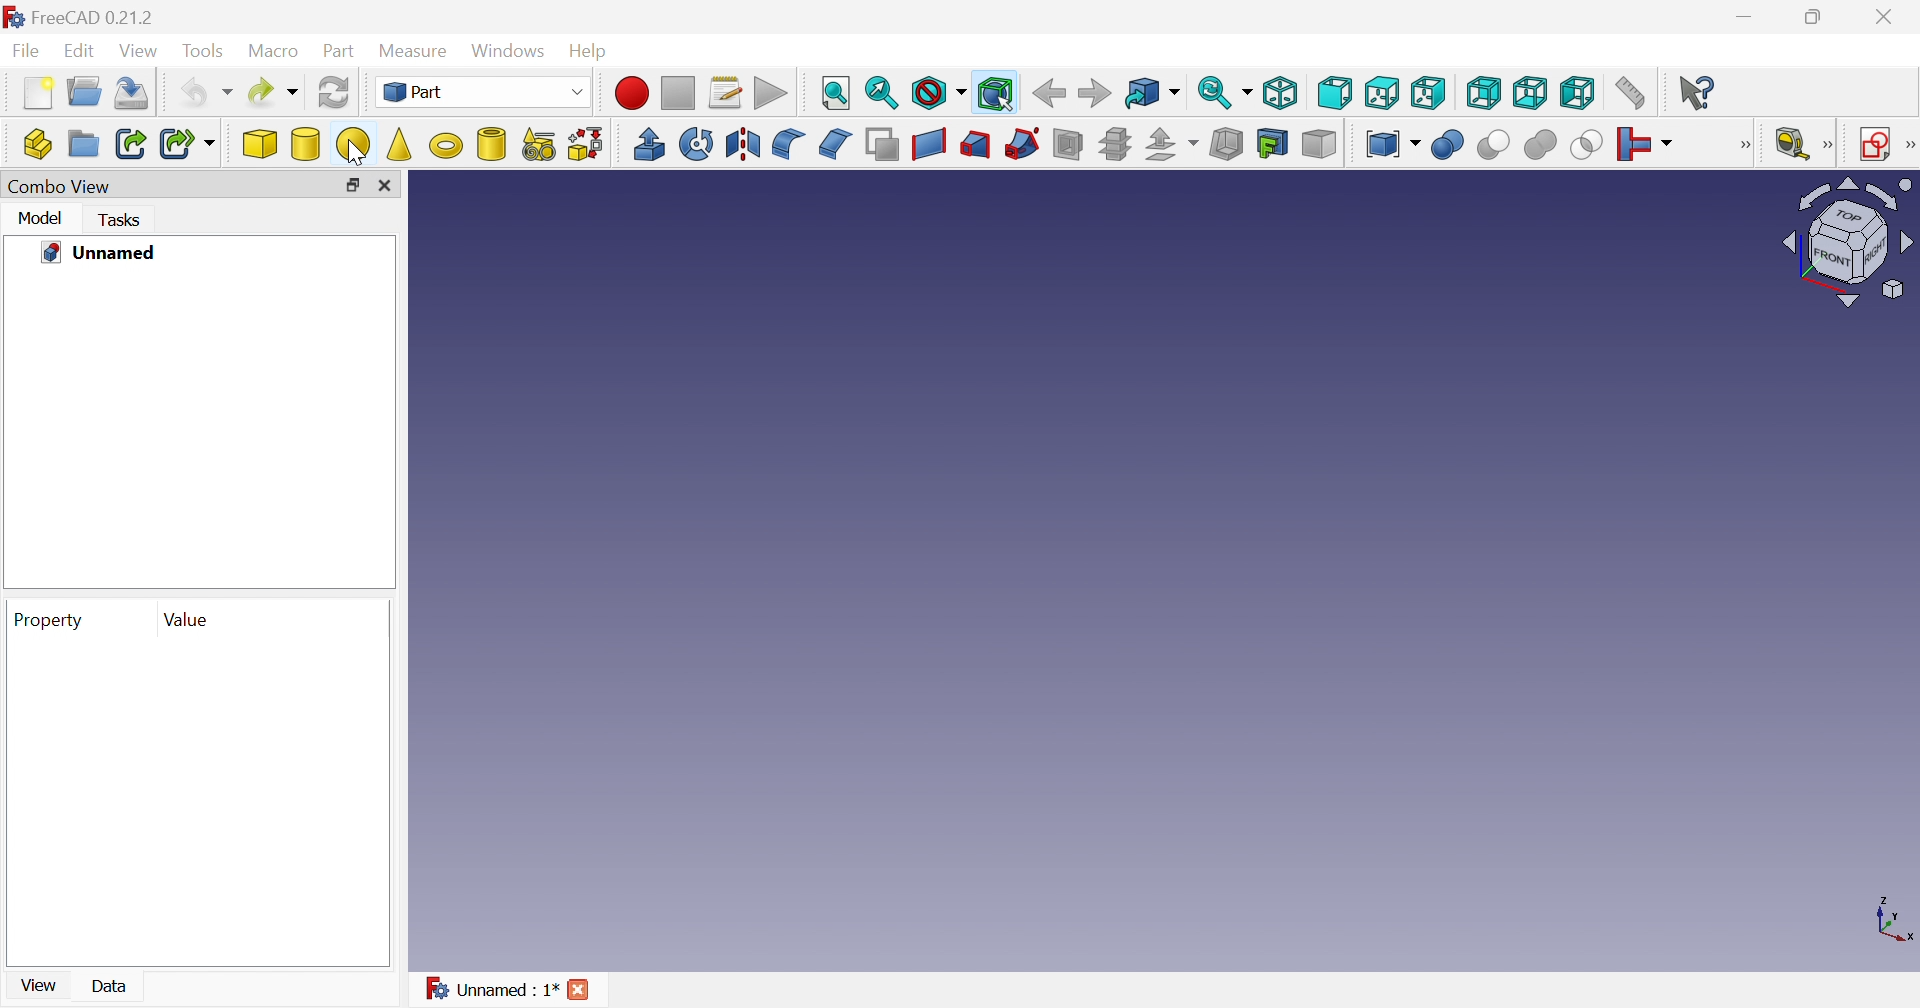 The width and height of the screenshot is (1920, 1008). I want to click on Sphere, so click(353, 145).